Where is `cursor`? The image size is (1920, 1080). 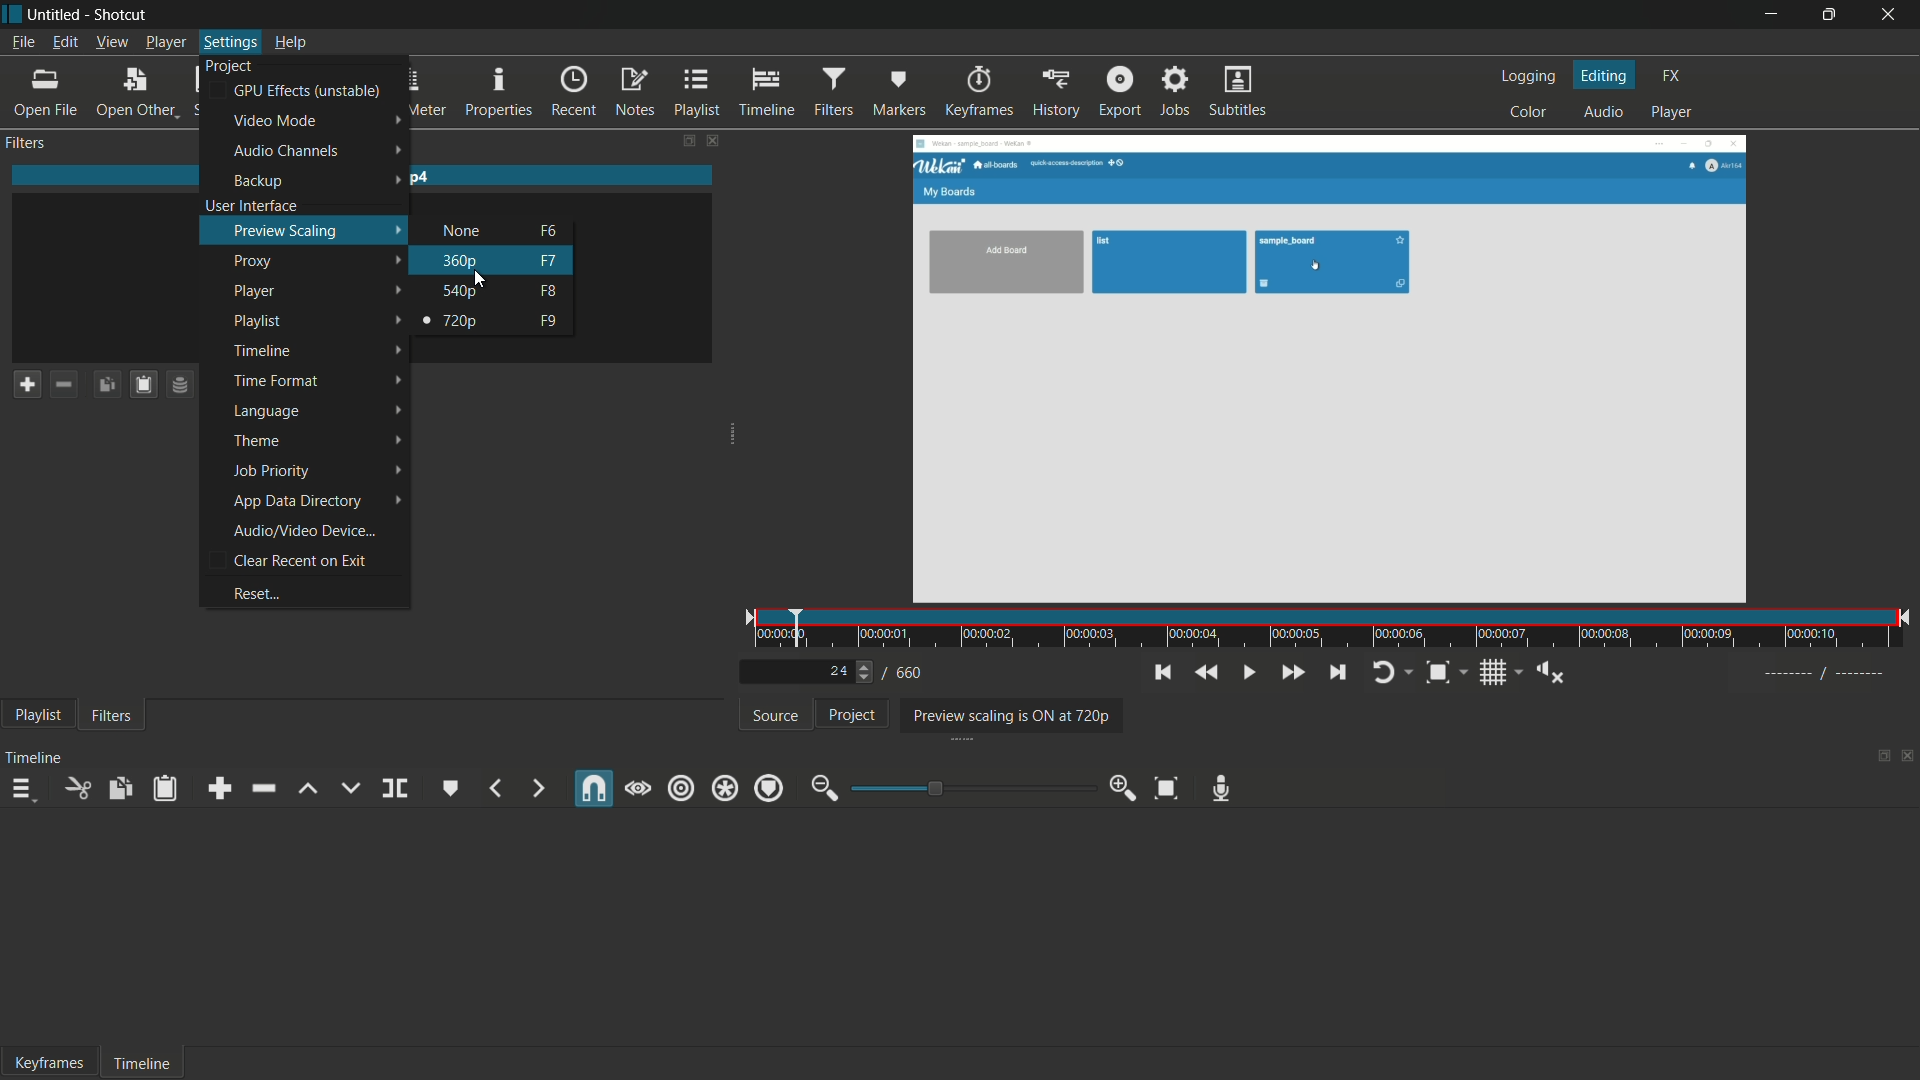 cursor is located at coordinates (481, 279).